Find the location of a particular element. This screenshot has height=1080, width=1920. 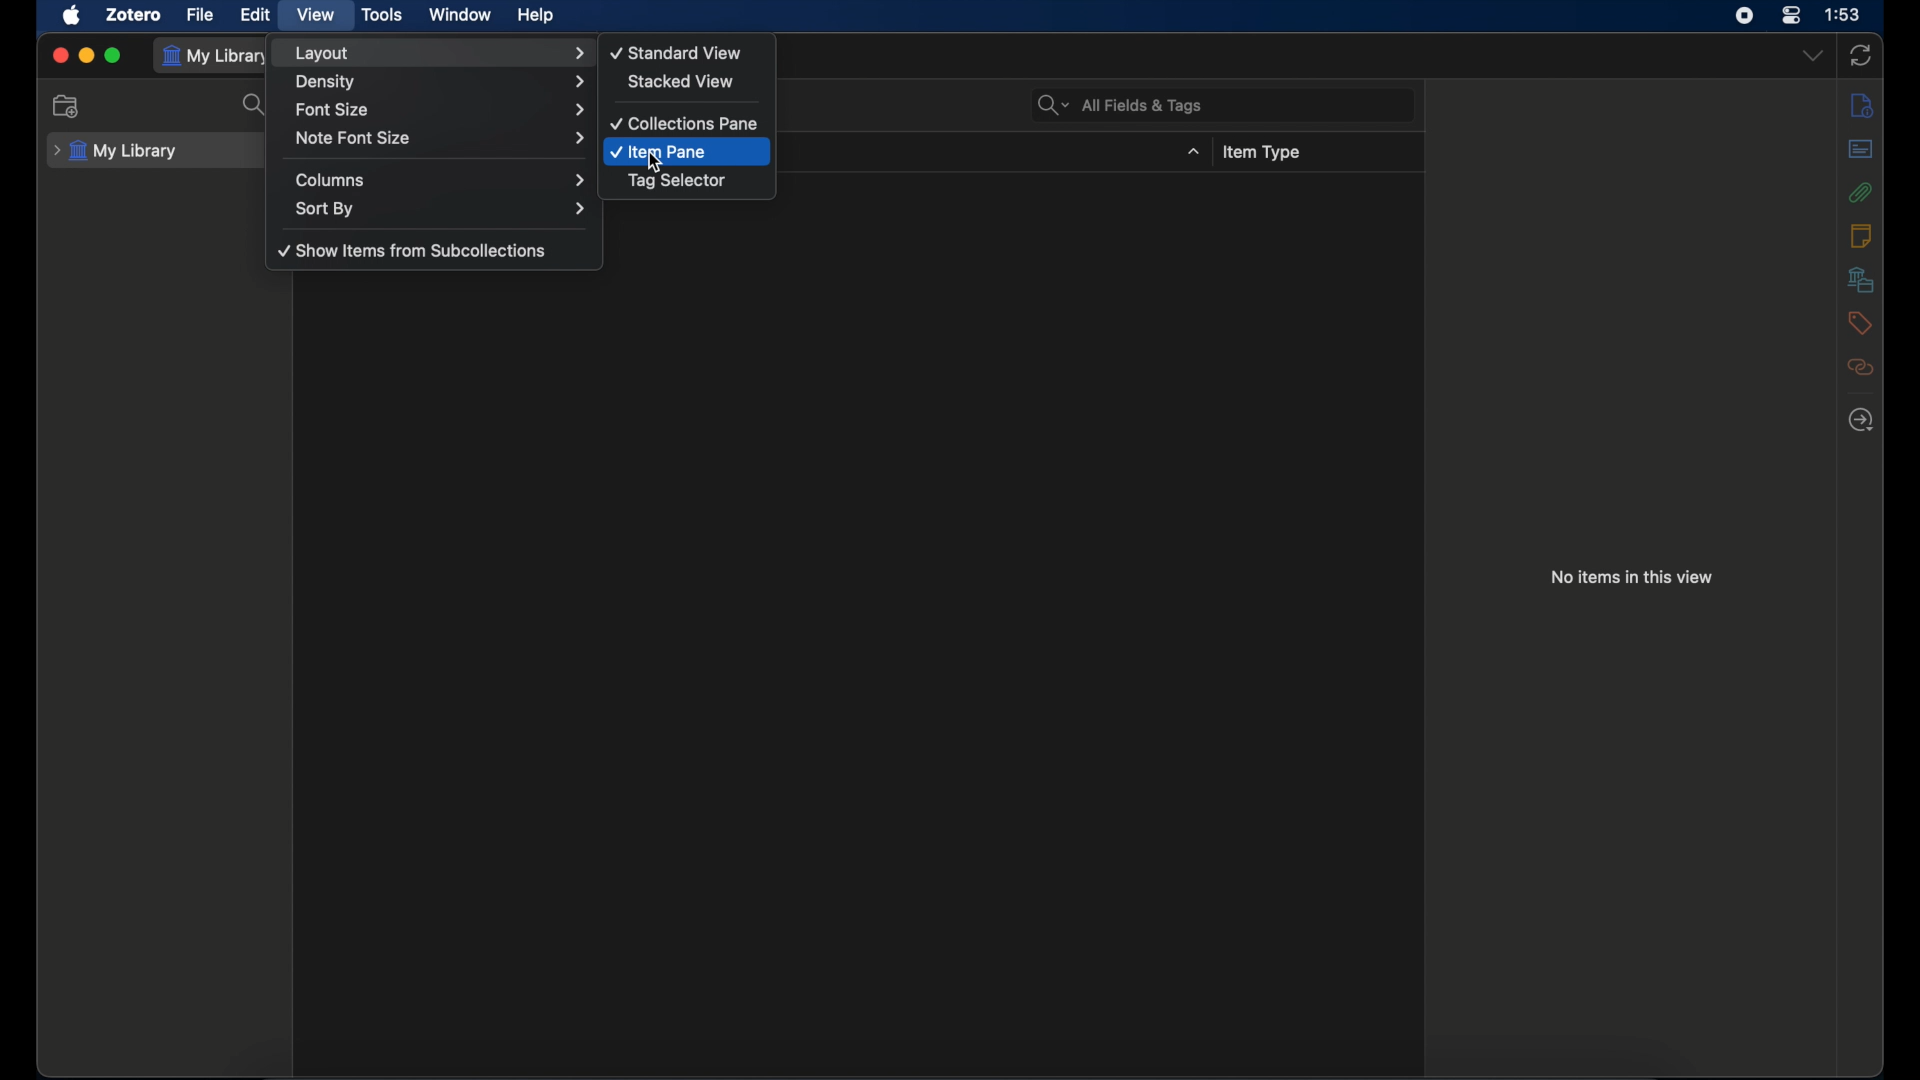

related is located at coordinates (1860, 367).